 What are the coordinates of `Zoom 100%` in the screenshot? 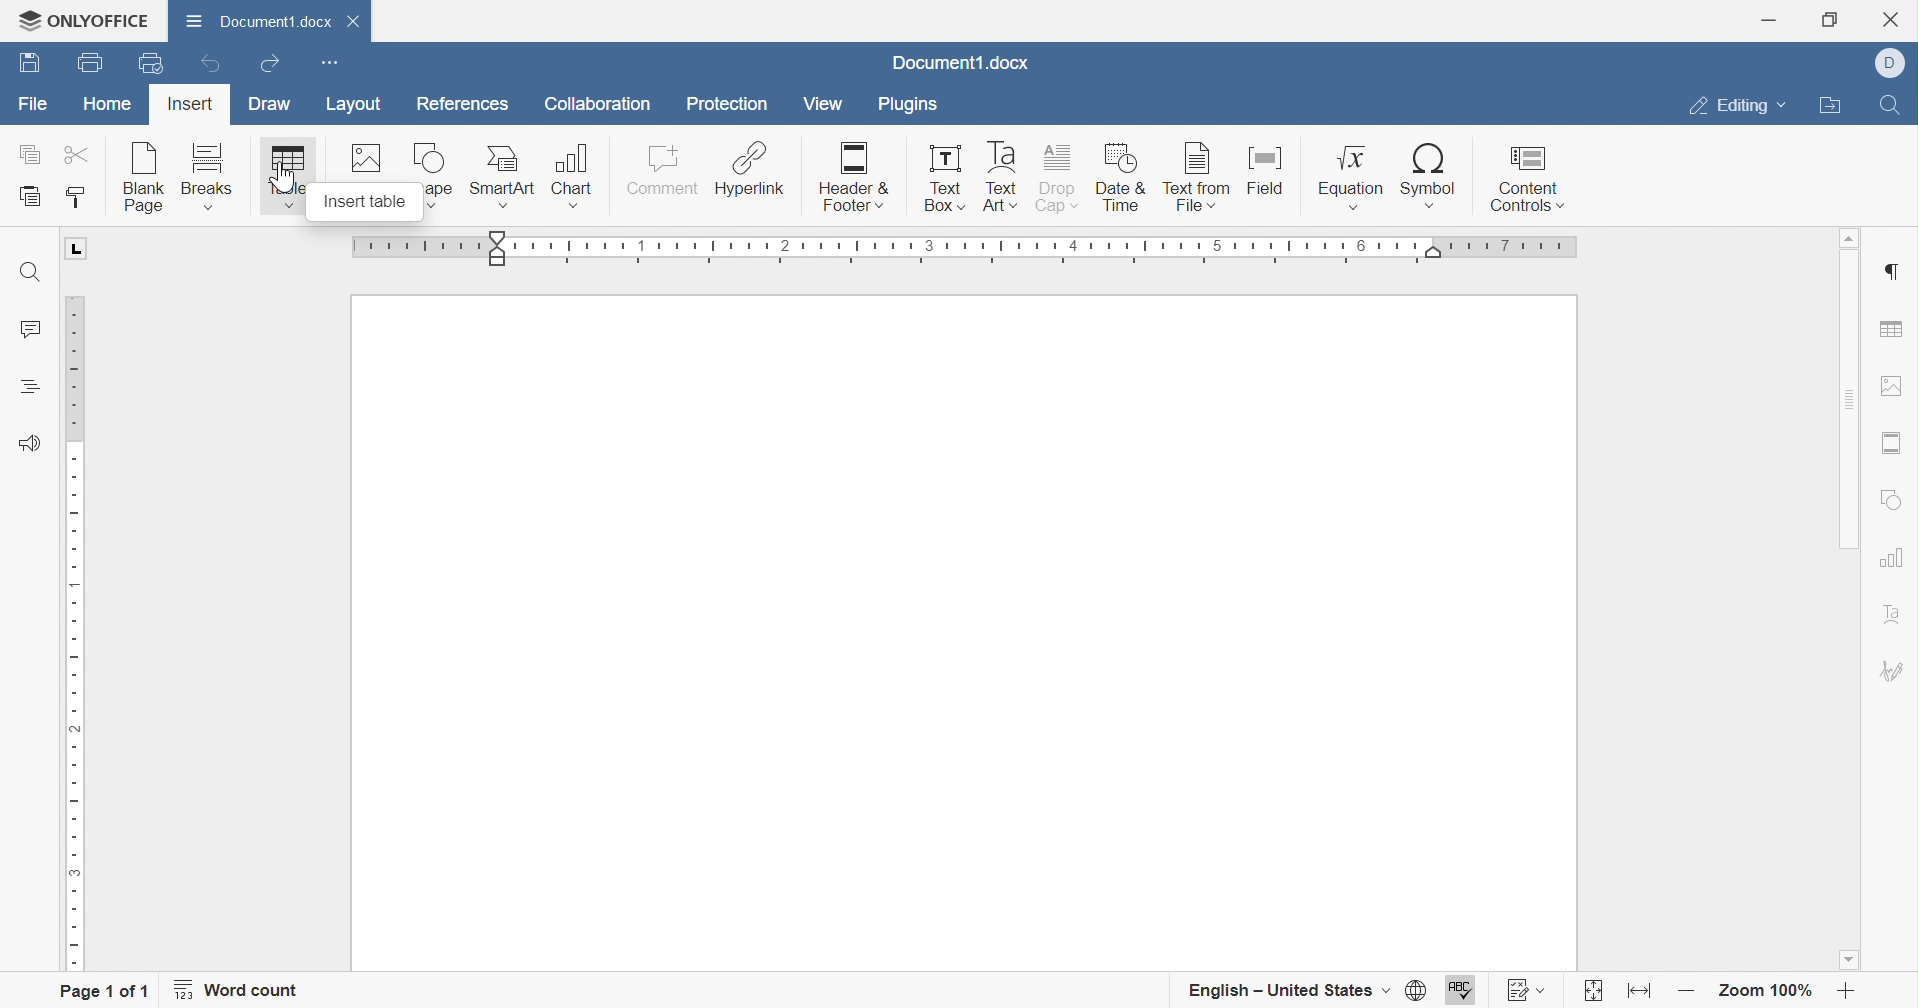 It's located at (1770, 992).